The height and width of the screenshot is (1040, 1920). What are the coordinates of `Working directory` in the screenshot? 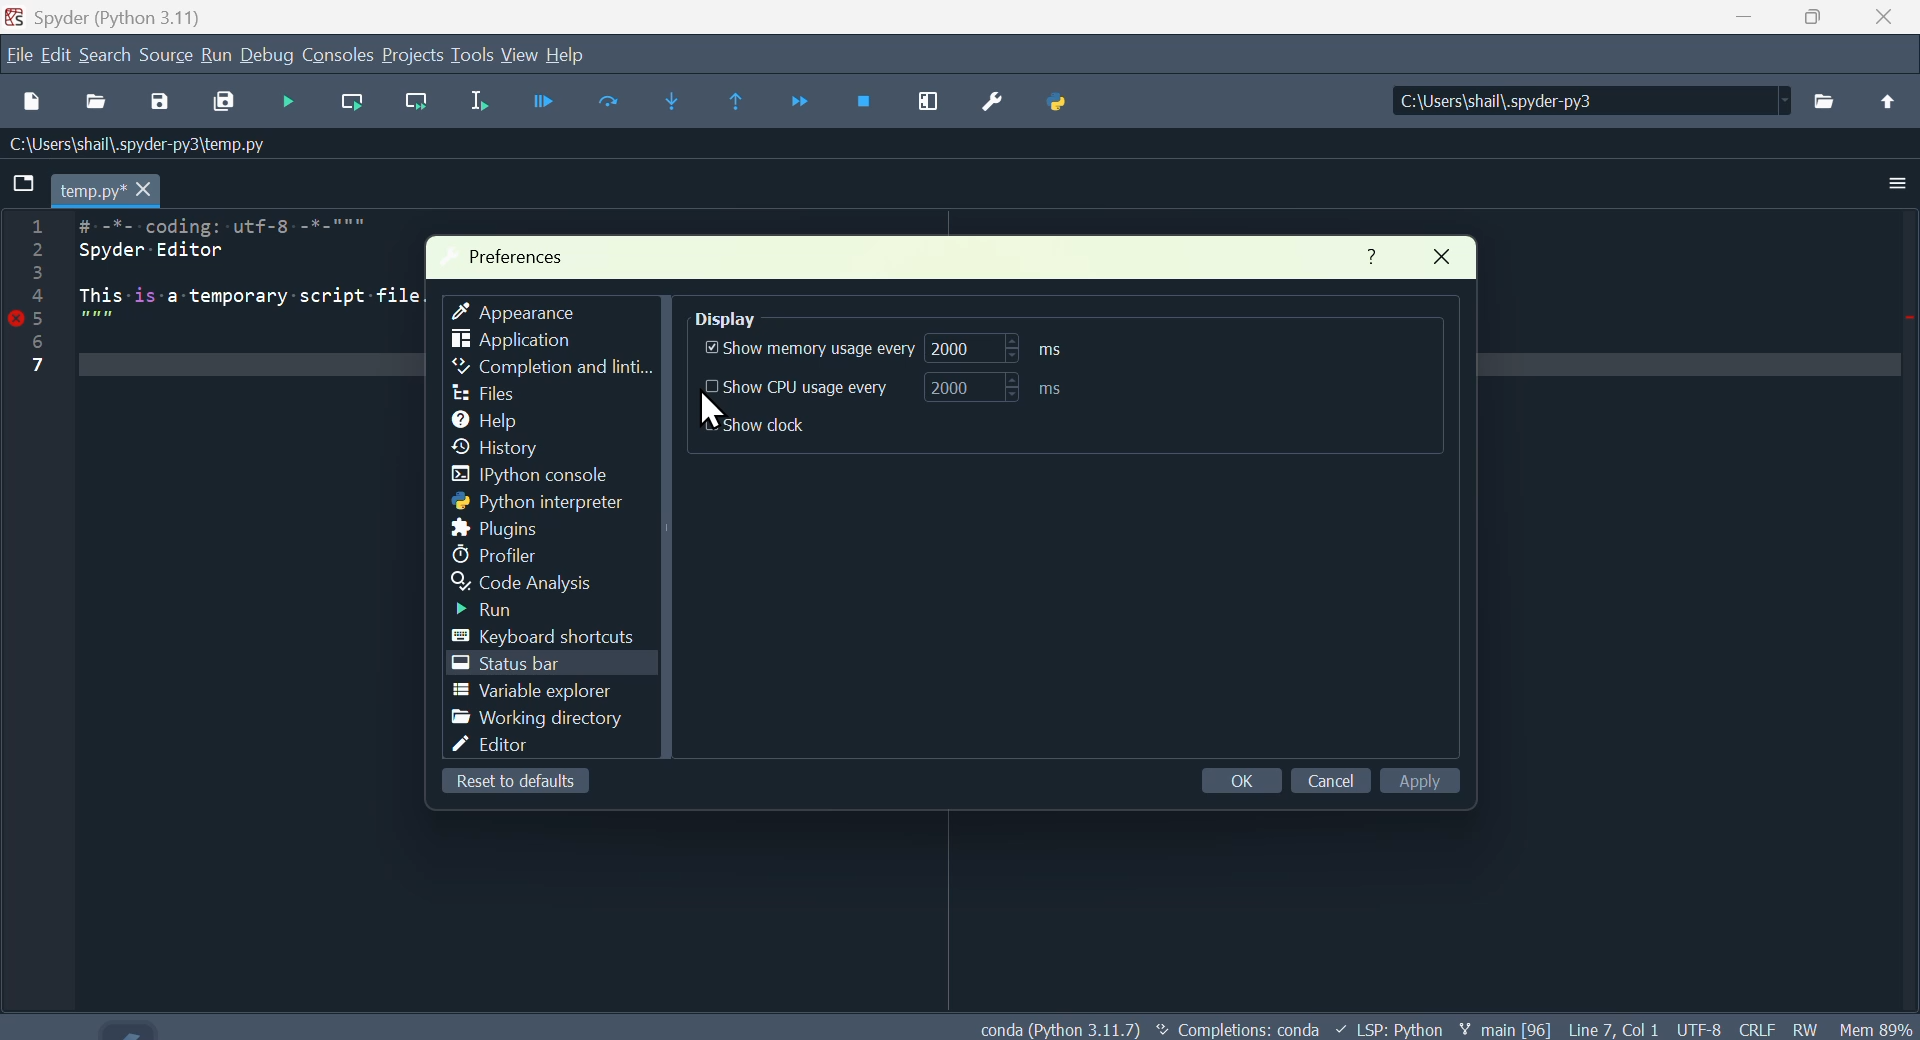 It's located at (533, 717).